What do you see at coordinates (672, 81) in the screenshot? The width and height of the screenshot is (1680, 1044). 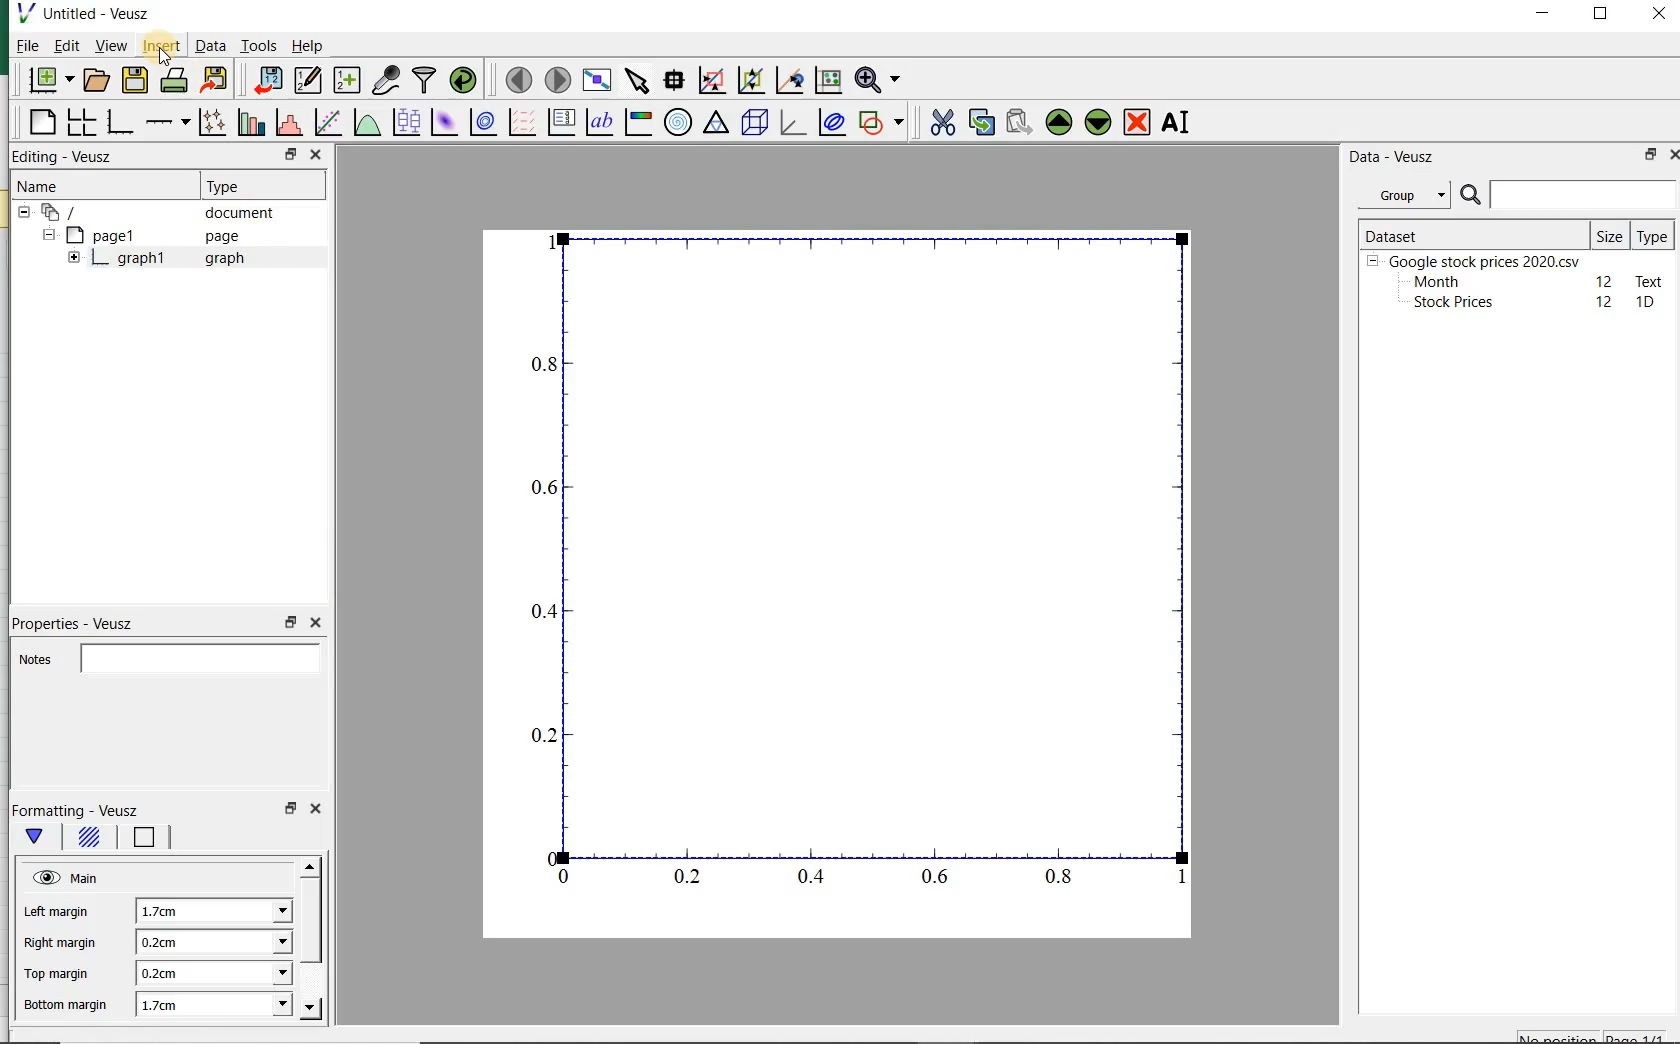 I see `read data points on the graph` at bounding box center [672, 81].